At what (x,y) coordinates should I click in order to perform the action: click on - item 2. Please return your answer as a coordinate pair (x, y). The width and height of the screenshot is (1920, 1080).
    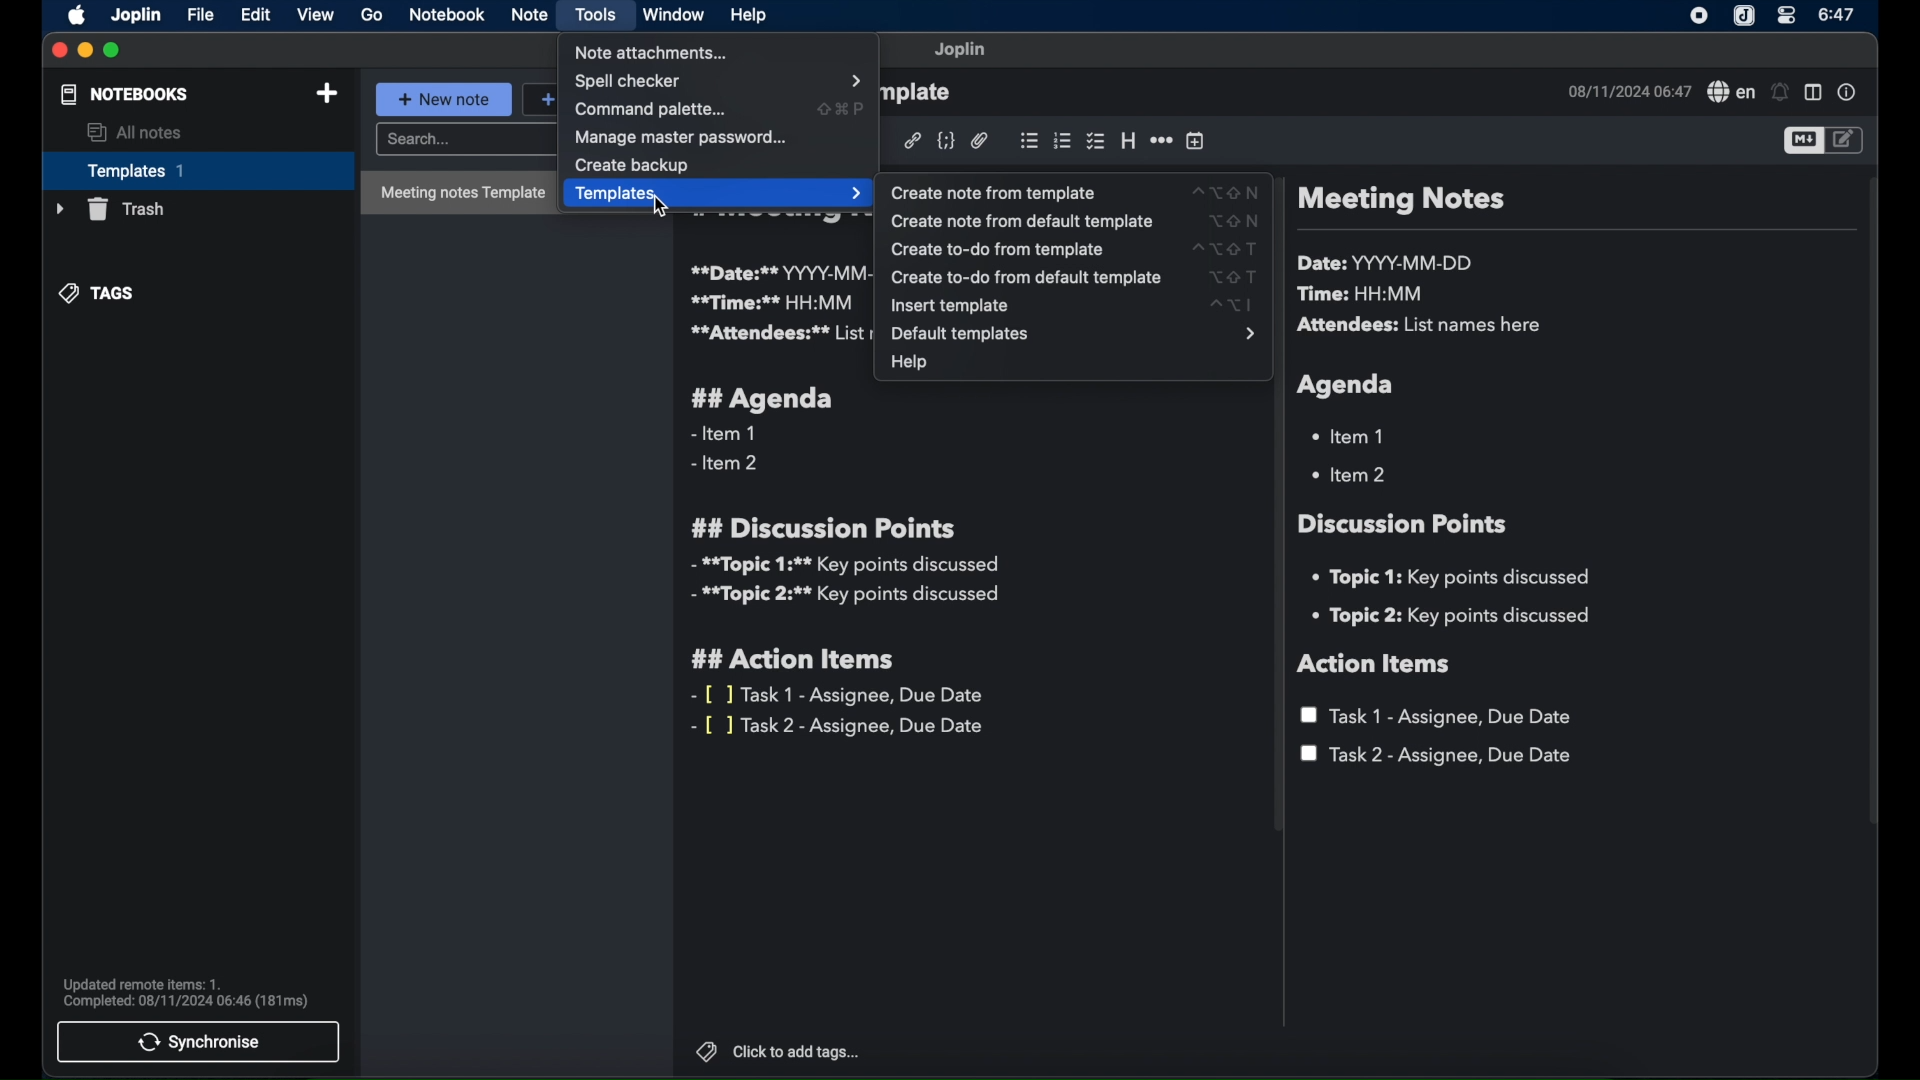
    Looking at the image, I should click on (726, 464).